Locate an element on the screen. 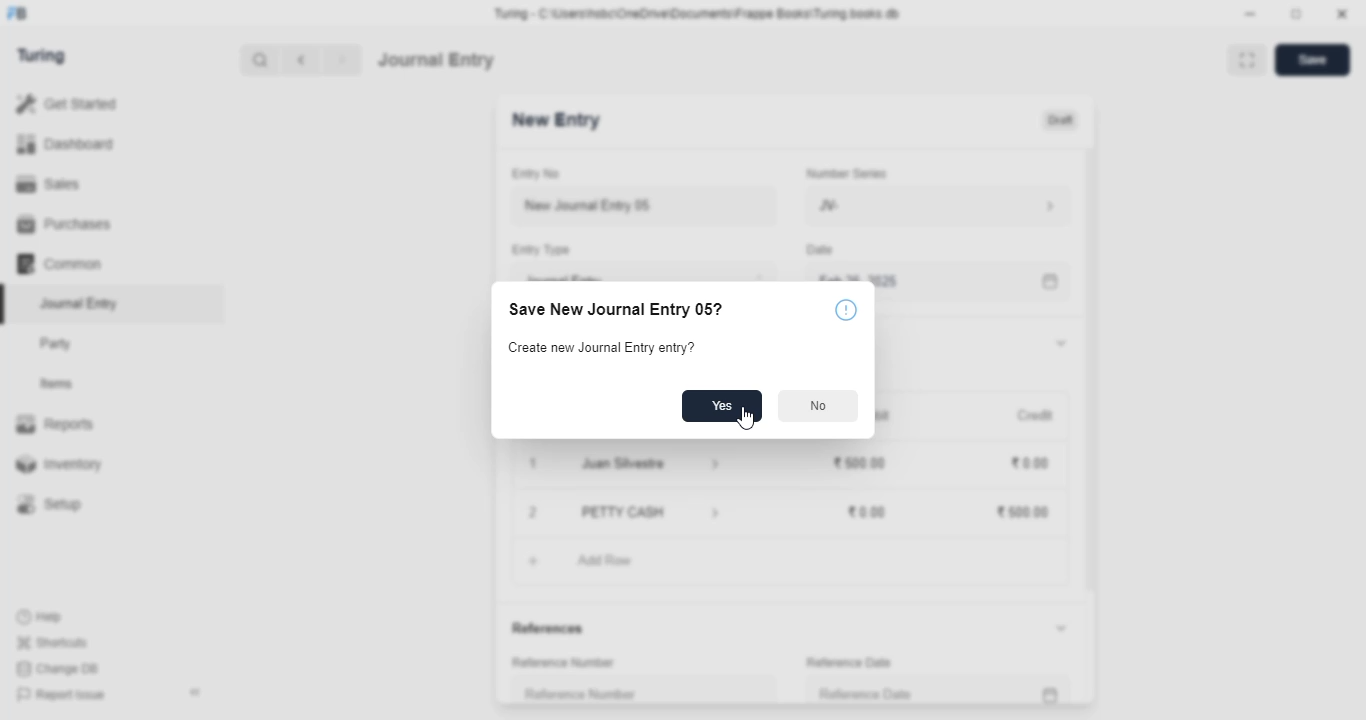  shortcuts is located at coordinates (52, 643).